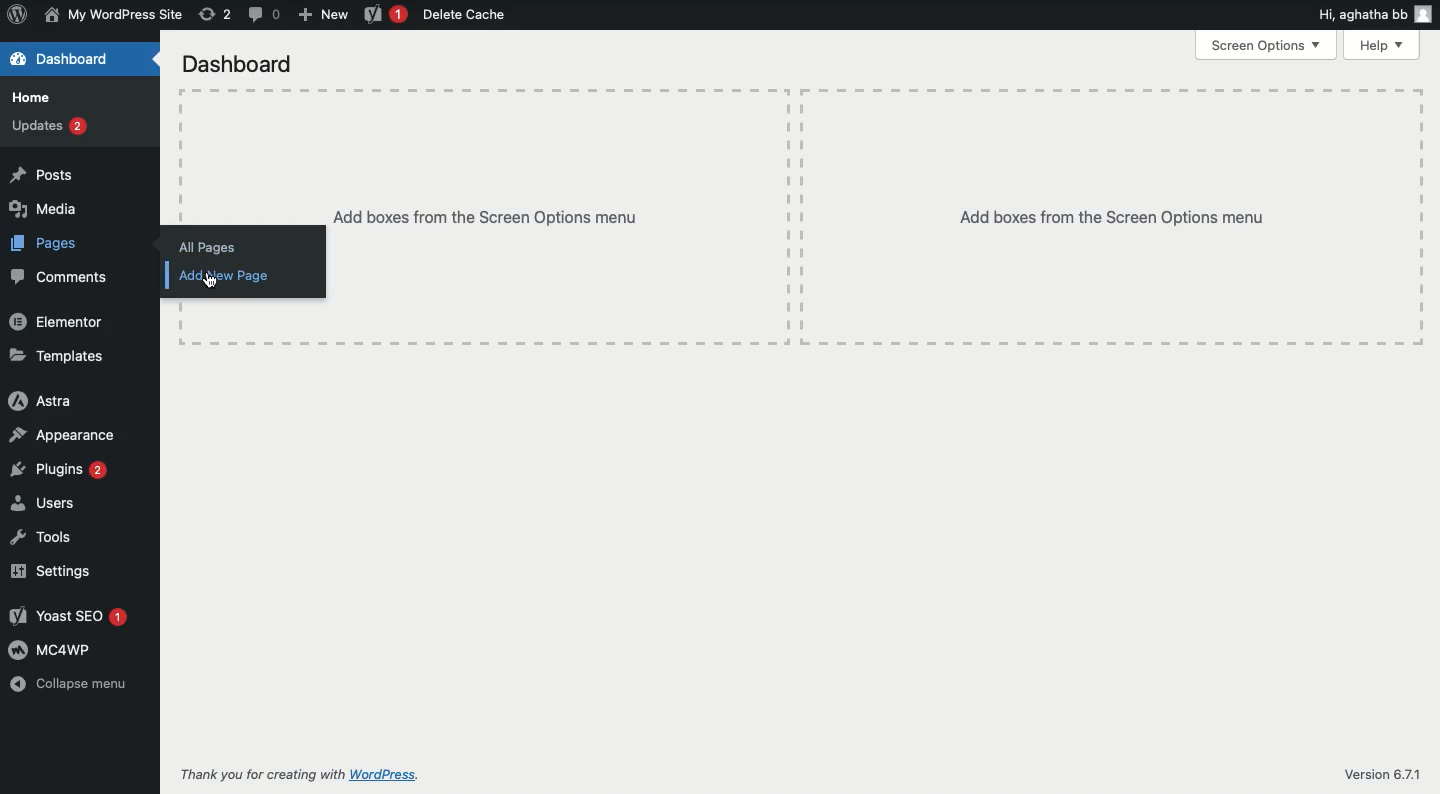  What do you see at coordinates (1374, 13) in the screenshot?
I see `Hi, aghatha bb` at bounding box center [1374, 13].